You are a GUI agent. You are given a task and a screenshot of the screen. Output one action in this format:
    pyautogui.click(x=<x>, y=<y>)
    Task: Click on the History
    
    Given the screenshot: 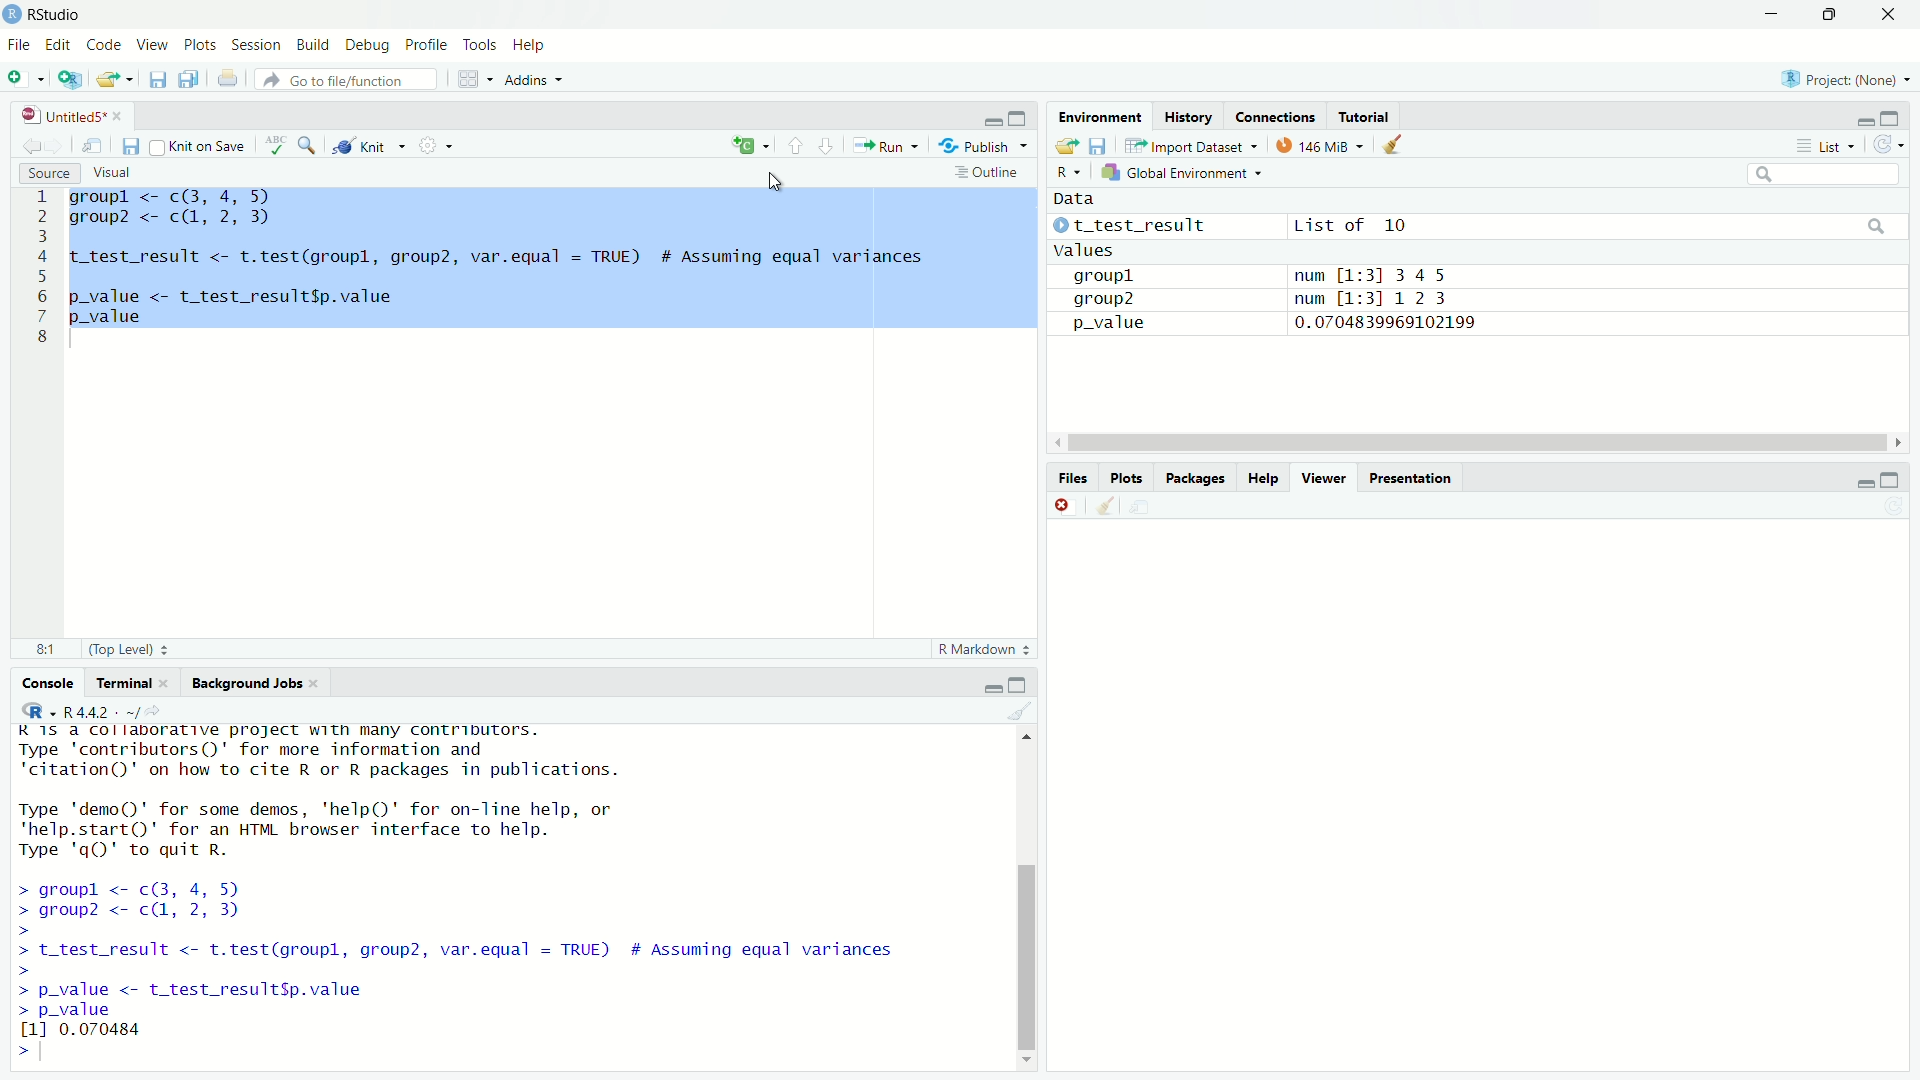 What is the action you would take?
    pyautogui.click(x=1187, y=115)
    